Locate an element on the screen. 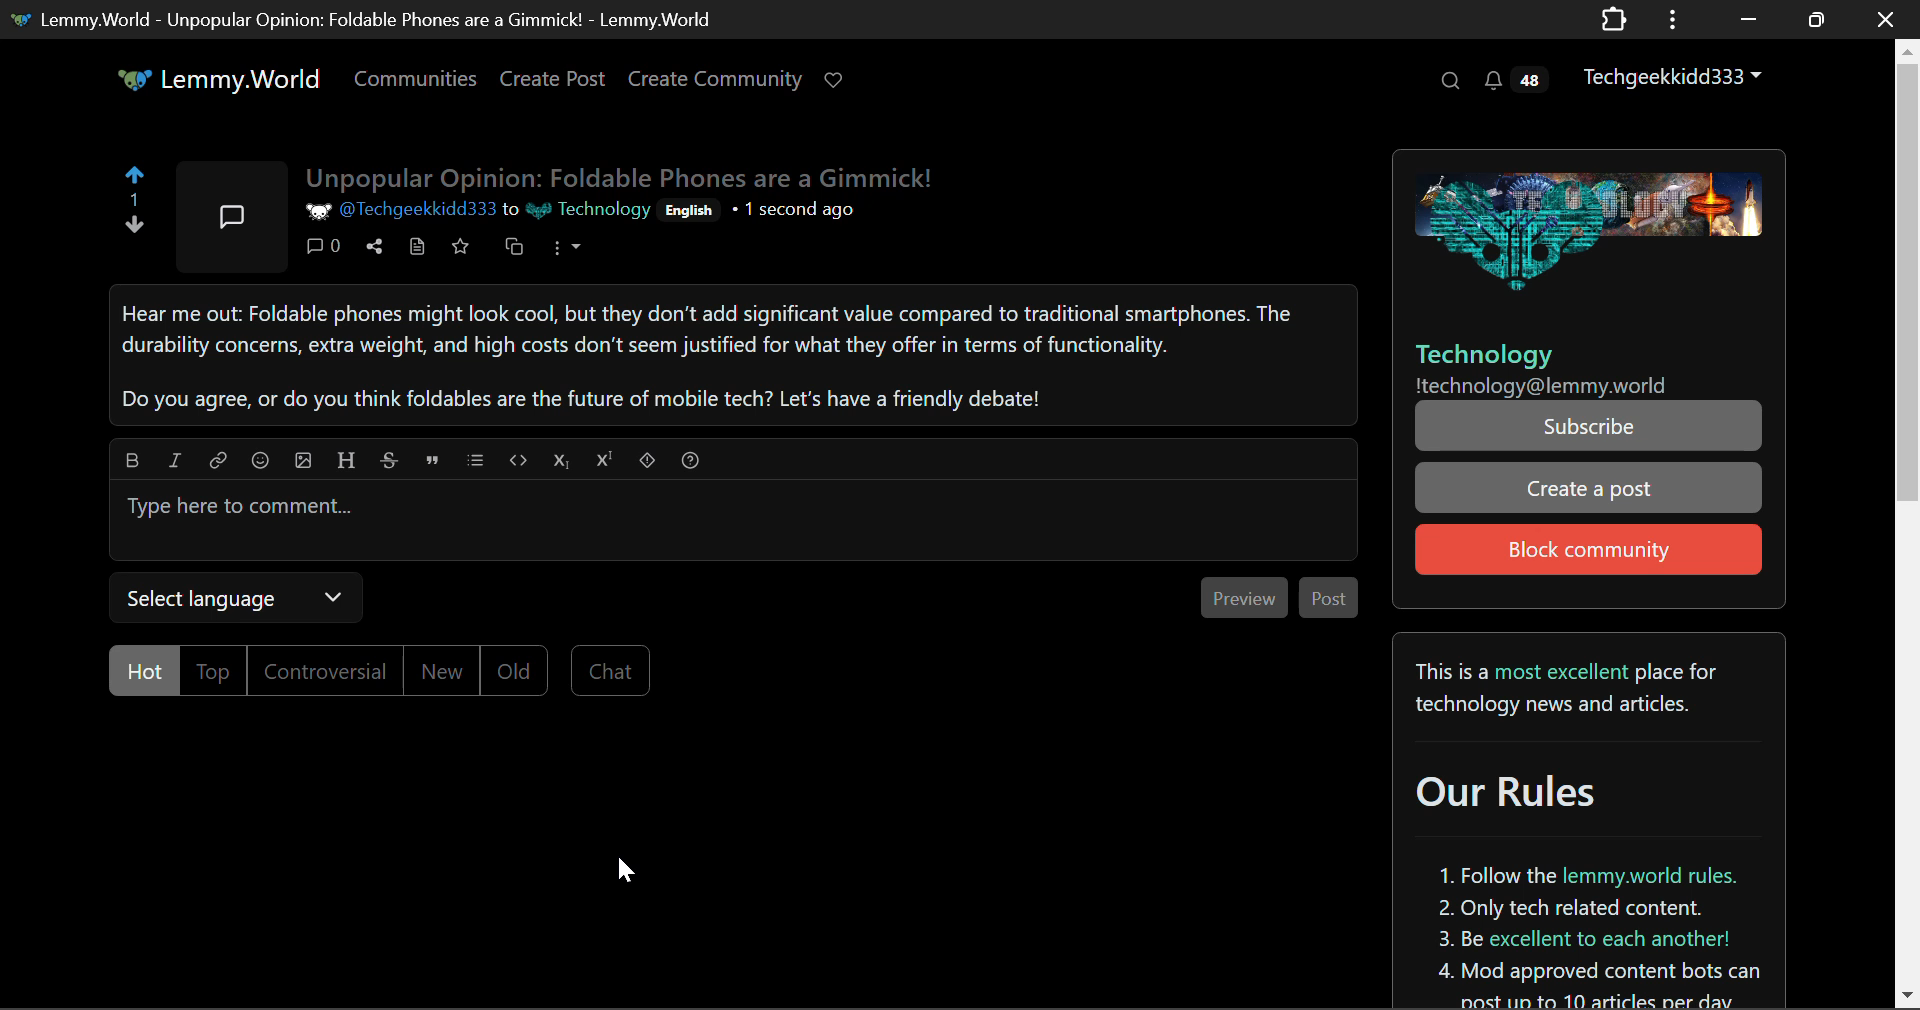  Select Language is located at coordinates (242, 597).